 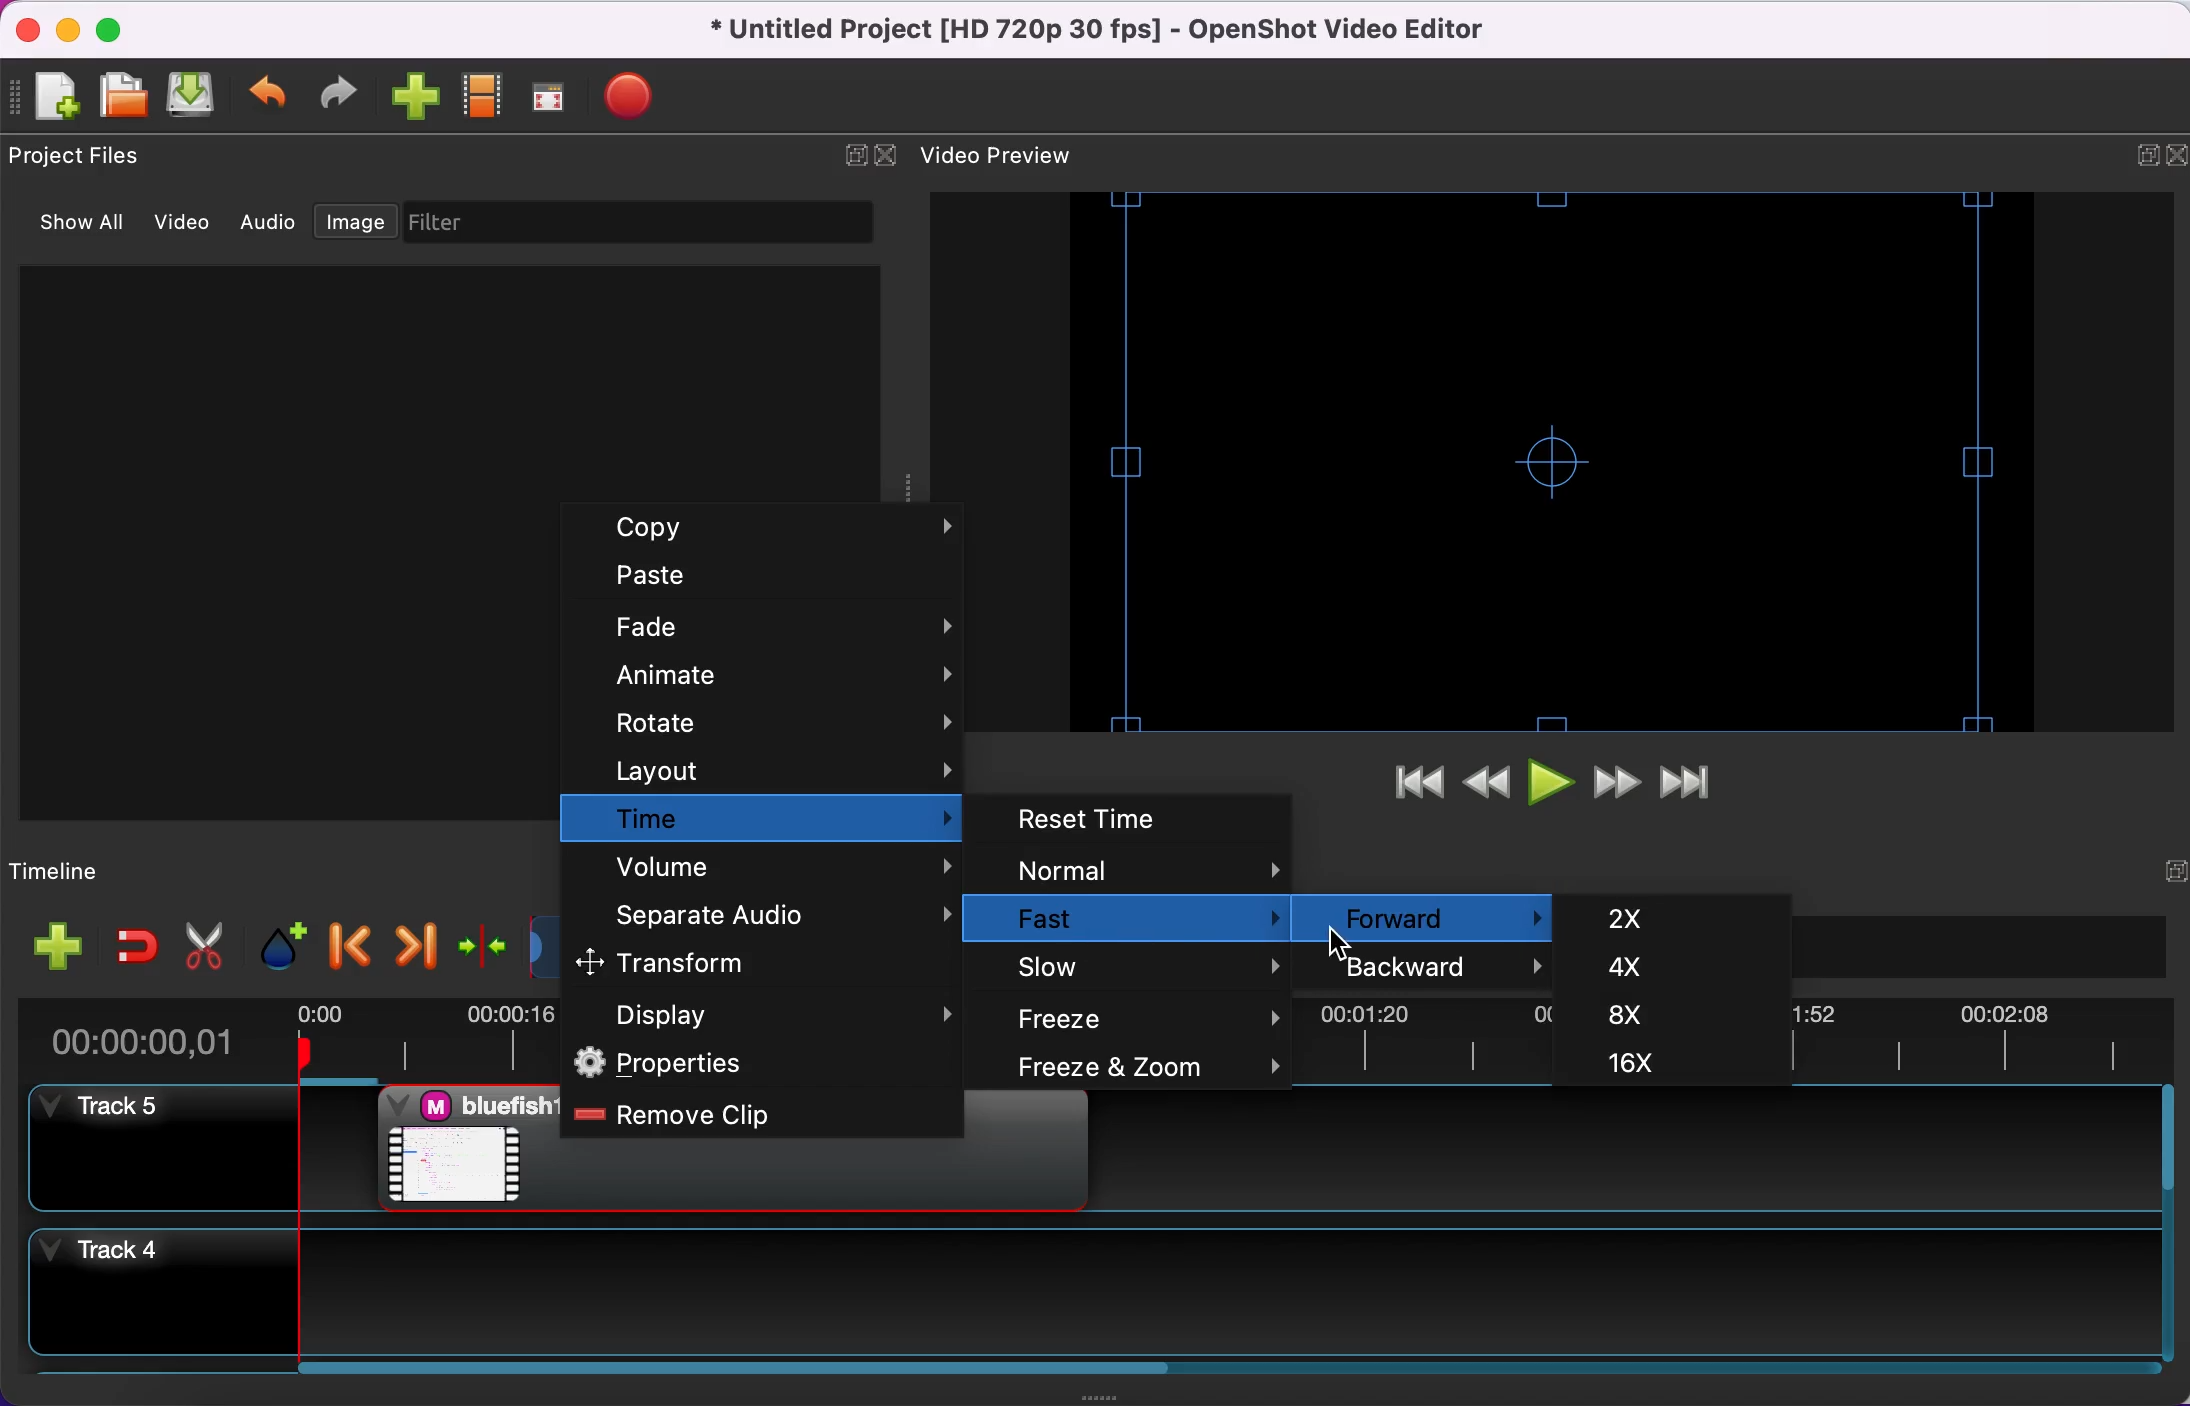 I want to click on open file, so click(x=125, y=97).